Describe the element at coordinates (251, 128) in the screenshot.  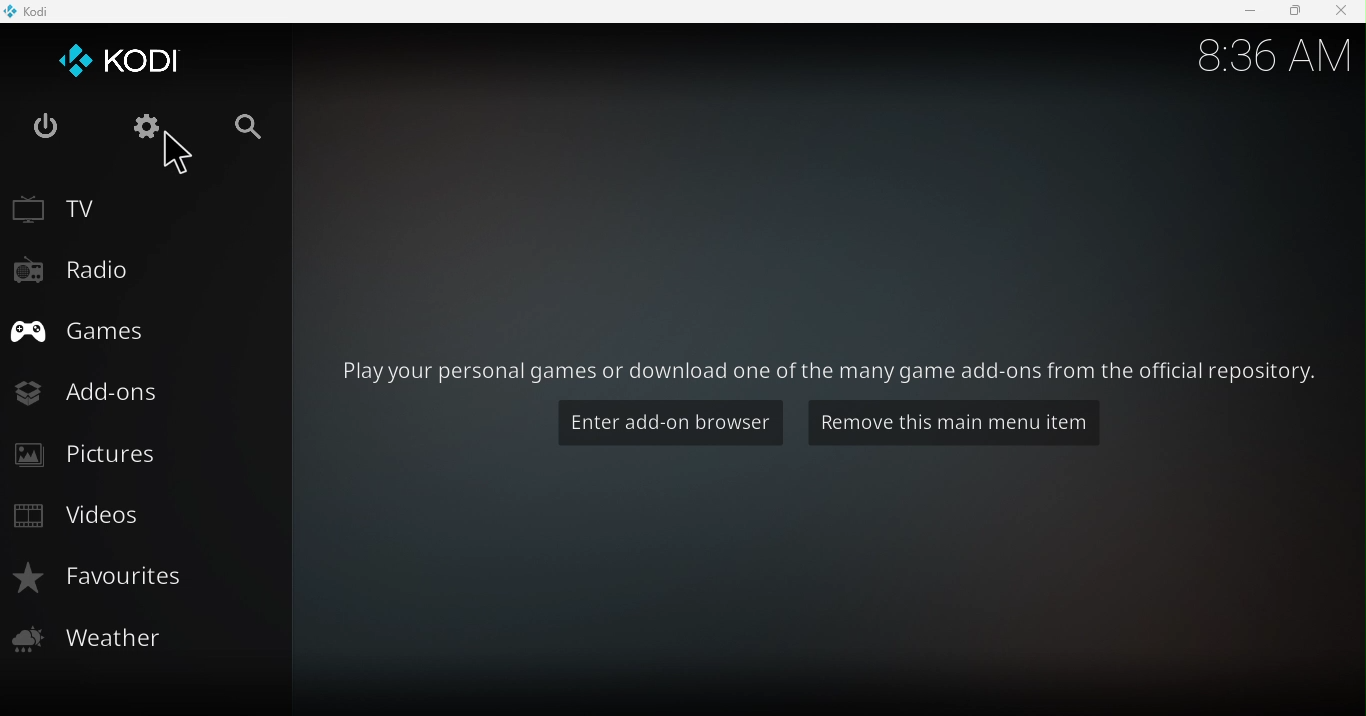
I see `Search` at that location.